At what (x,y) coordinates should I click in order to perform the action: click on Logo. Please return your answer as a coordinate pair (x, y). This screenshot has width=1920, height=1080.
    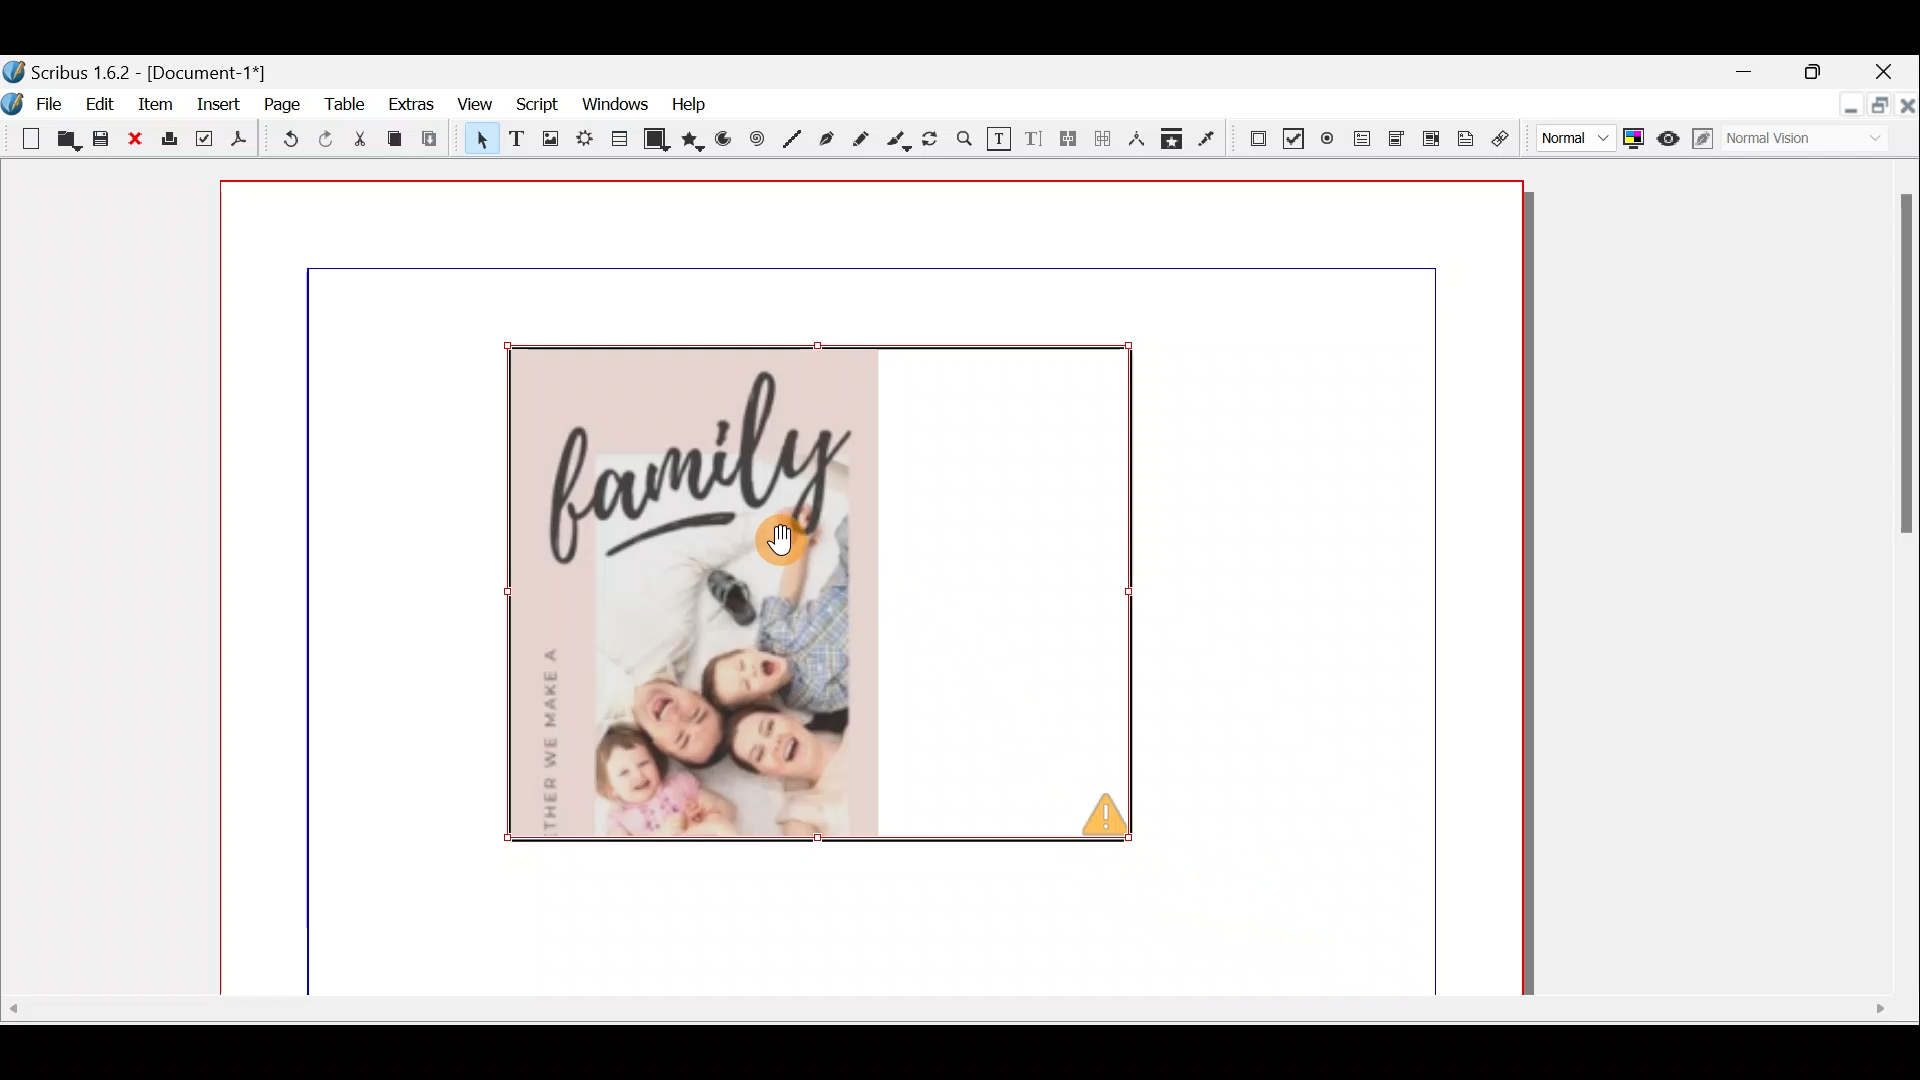
    Looking at the image, I should click on (16, 103).